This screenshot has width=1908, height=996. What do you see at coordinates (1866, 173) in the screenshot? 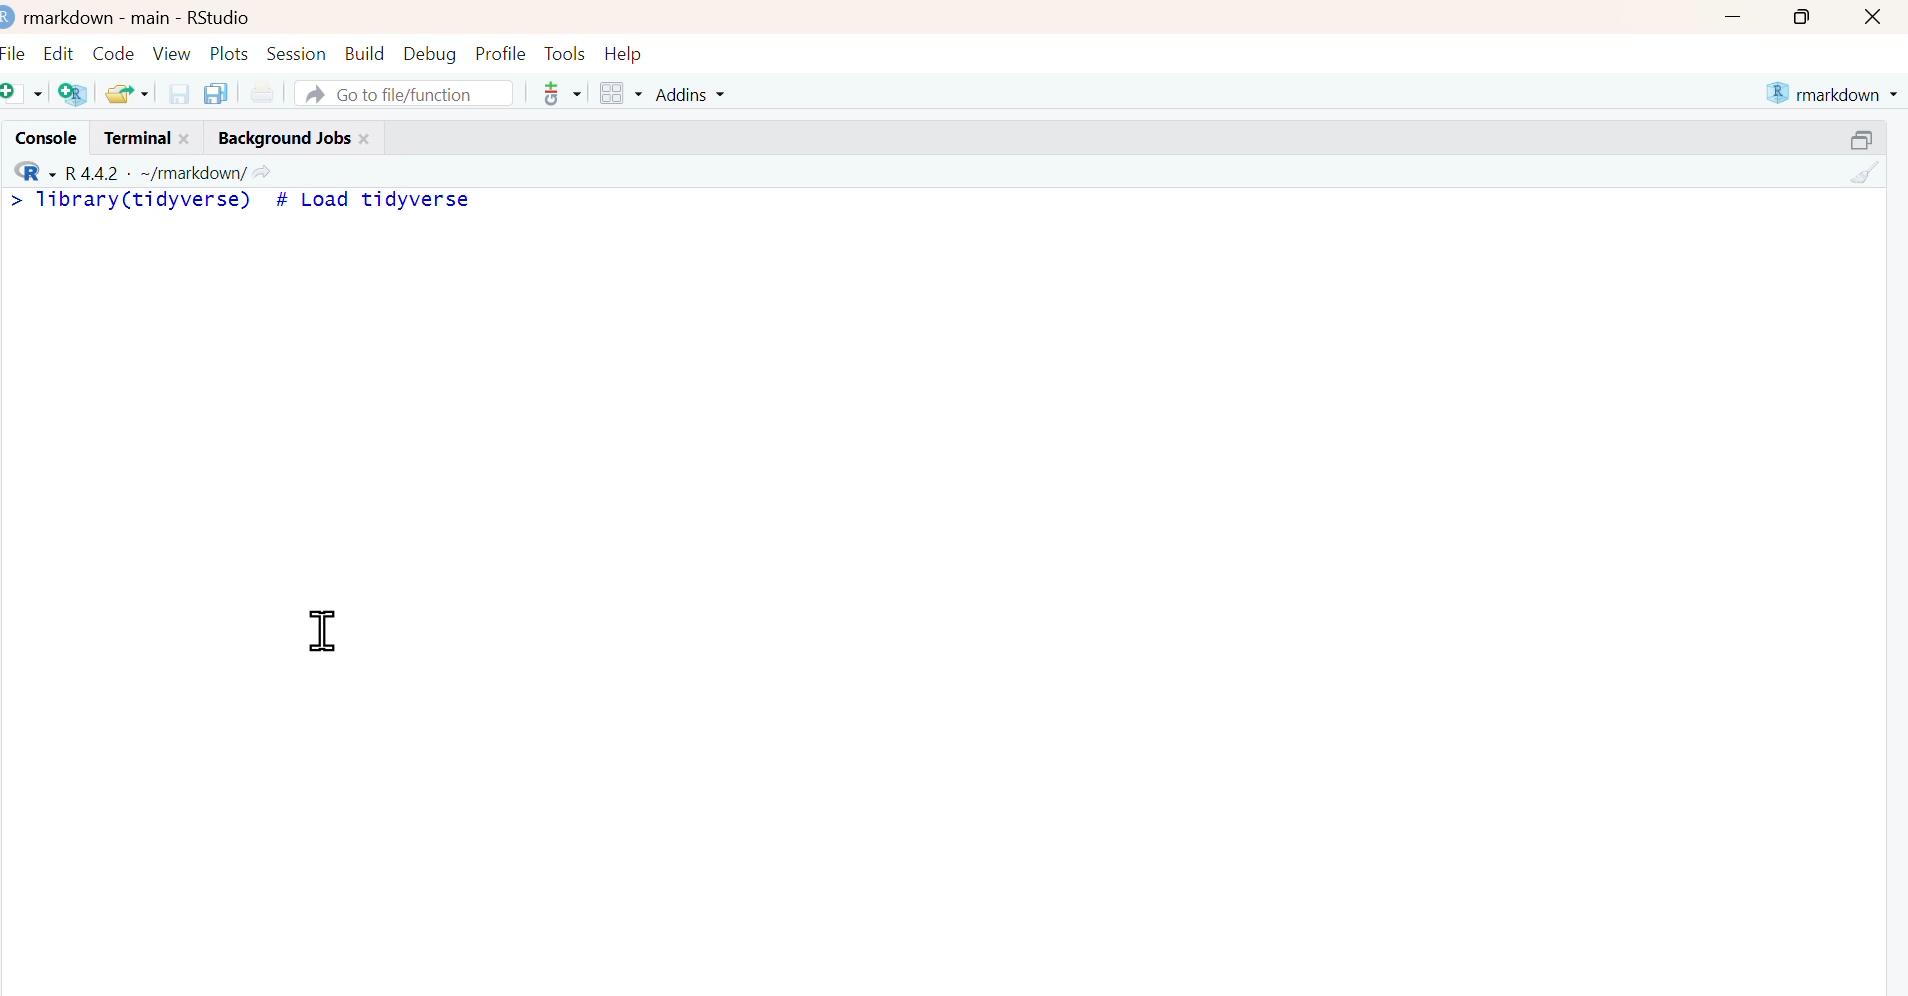
I see `clear console` at bounding box center [1866, 173].